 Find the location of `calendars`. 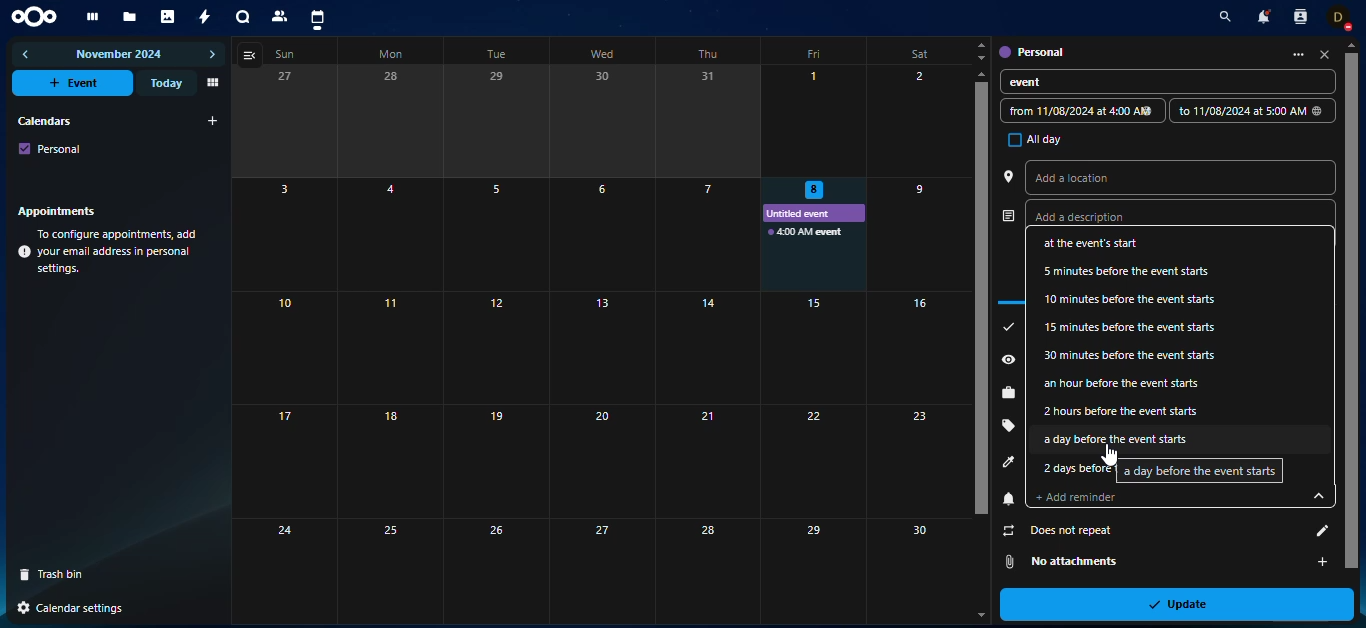

calendars is located at coordinates (43, 120).